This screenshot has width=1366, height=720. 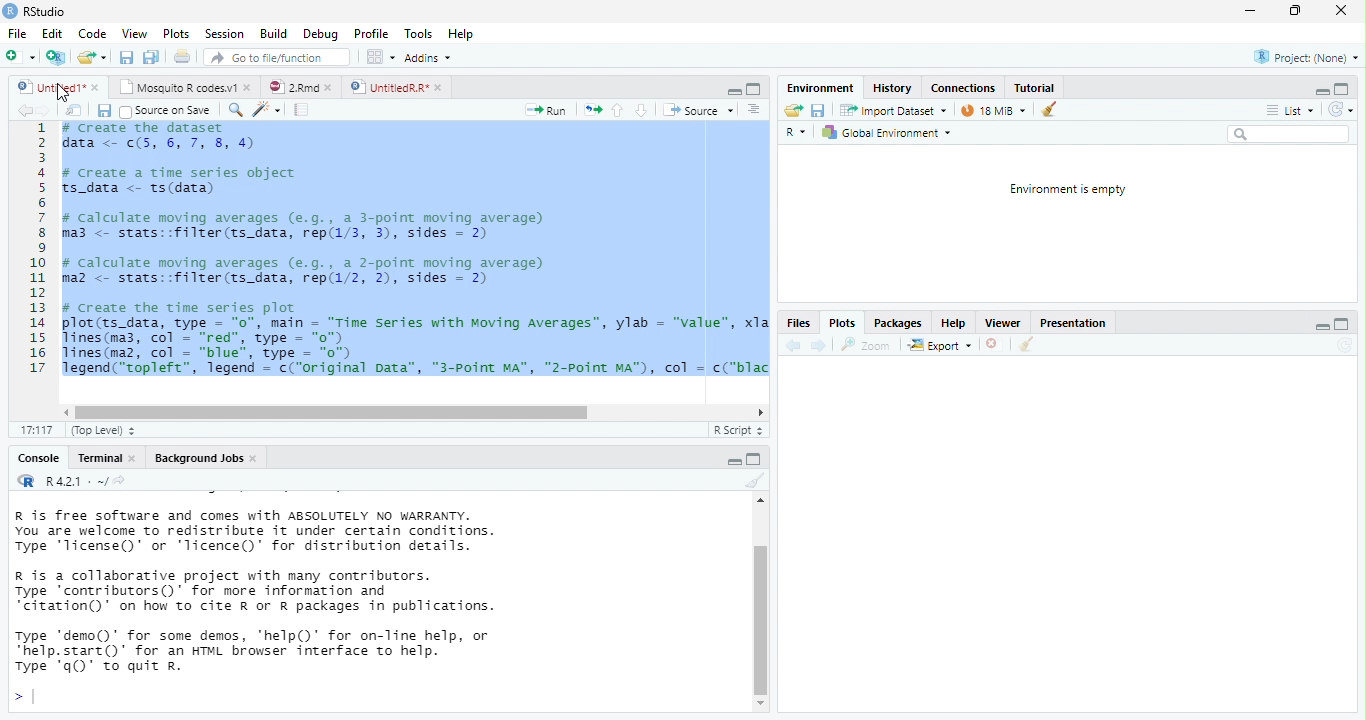 I want to click on RStudio, so click(x=36, y=10).